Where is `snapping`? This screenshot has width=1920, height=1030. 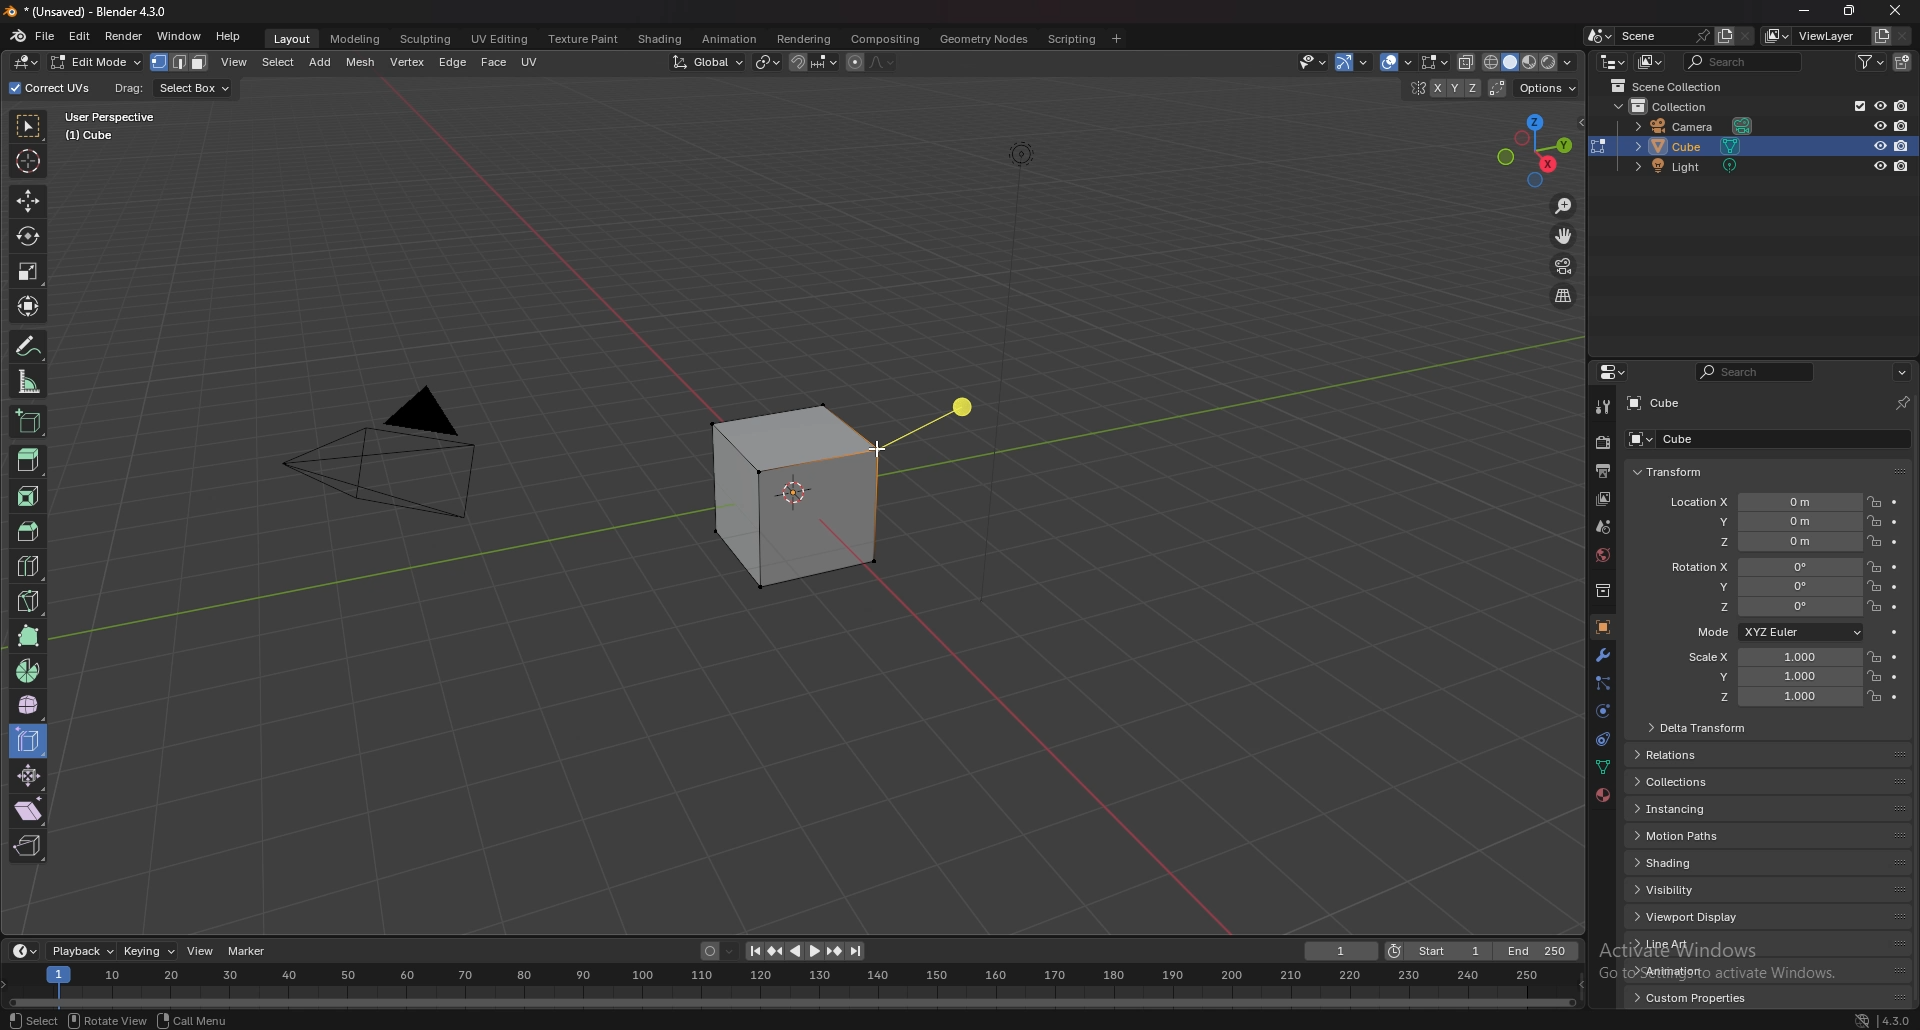 snapping is located at coordinates (814, 62).